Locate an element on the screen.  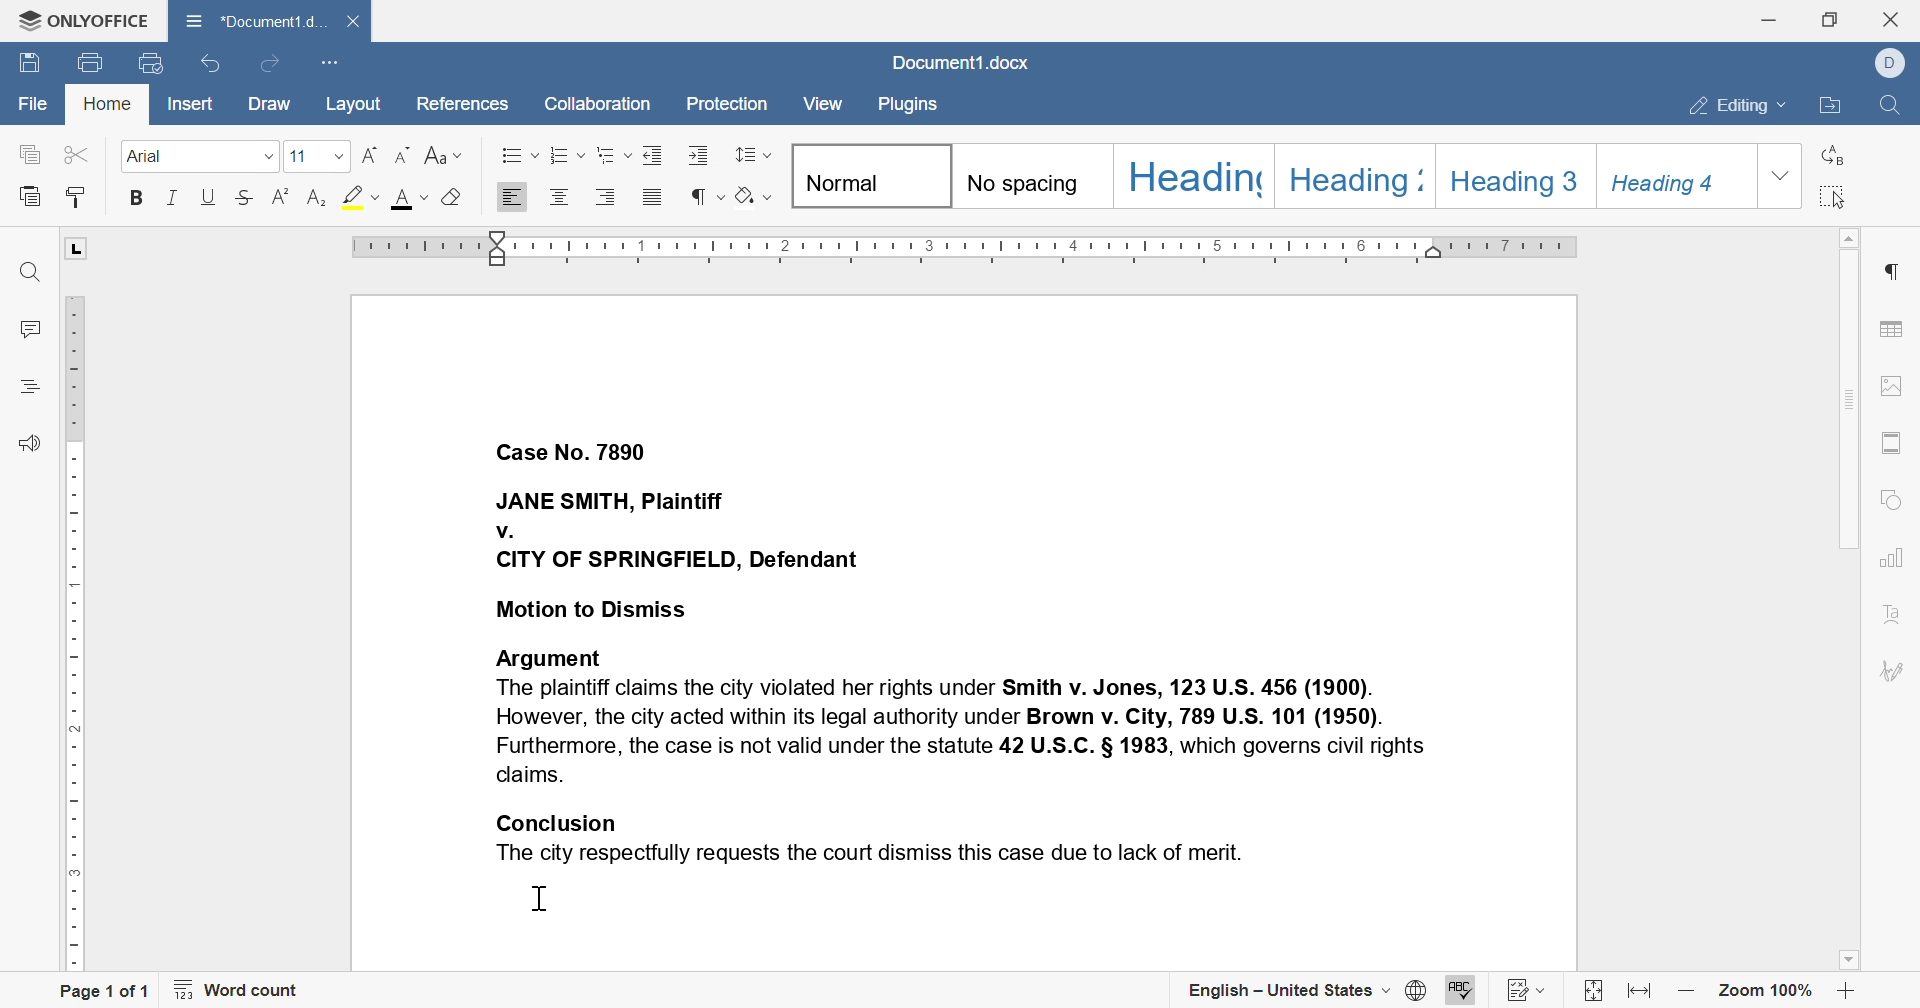
signature settings is located at coordinates (1891, 670).